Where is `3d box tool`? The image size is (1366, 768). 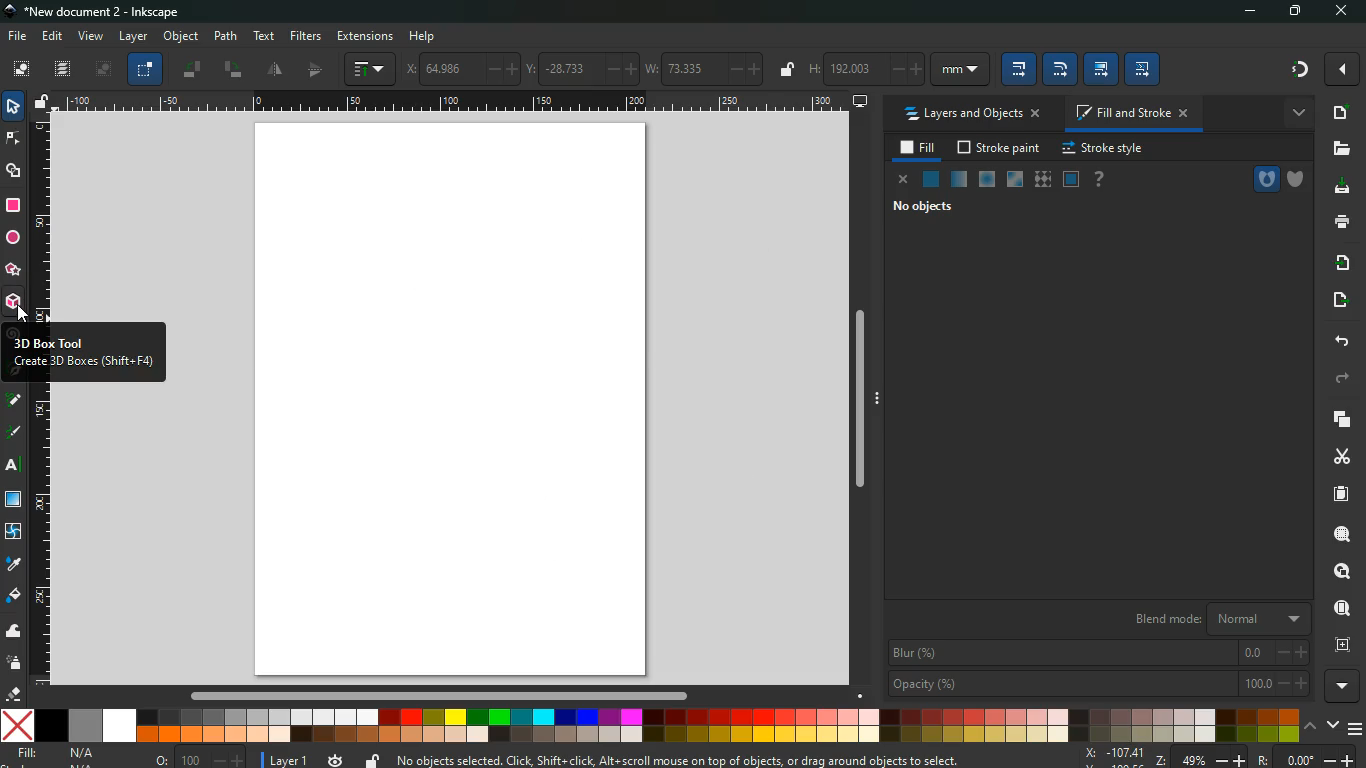 3d box tool is located at coordinates (87, 353).